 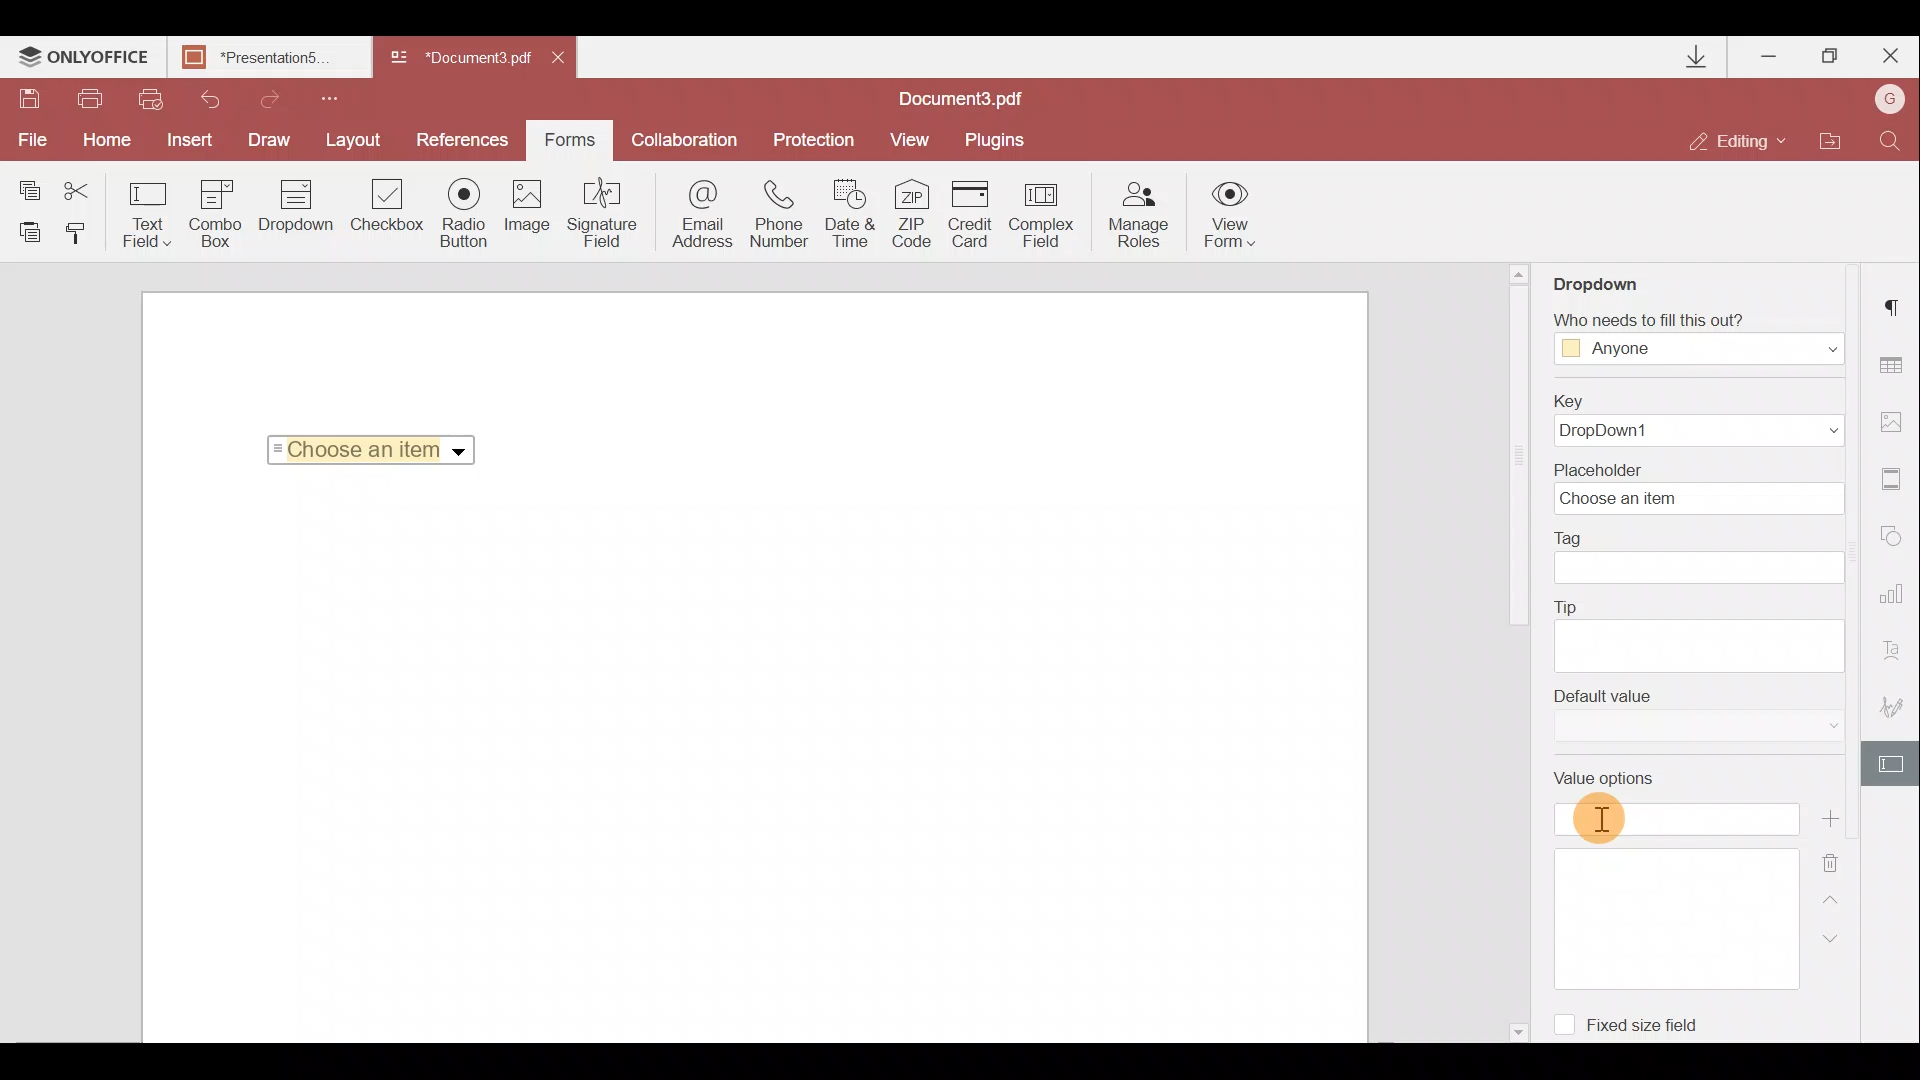 What do you see at coordinates (1896, 301) in the screenshot?
I see `Paragraph settings` at bounding box center [1896, 301].